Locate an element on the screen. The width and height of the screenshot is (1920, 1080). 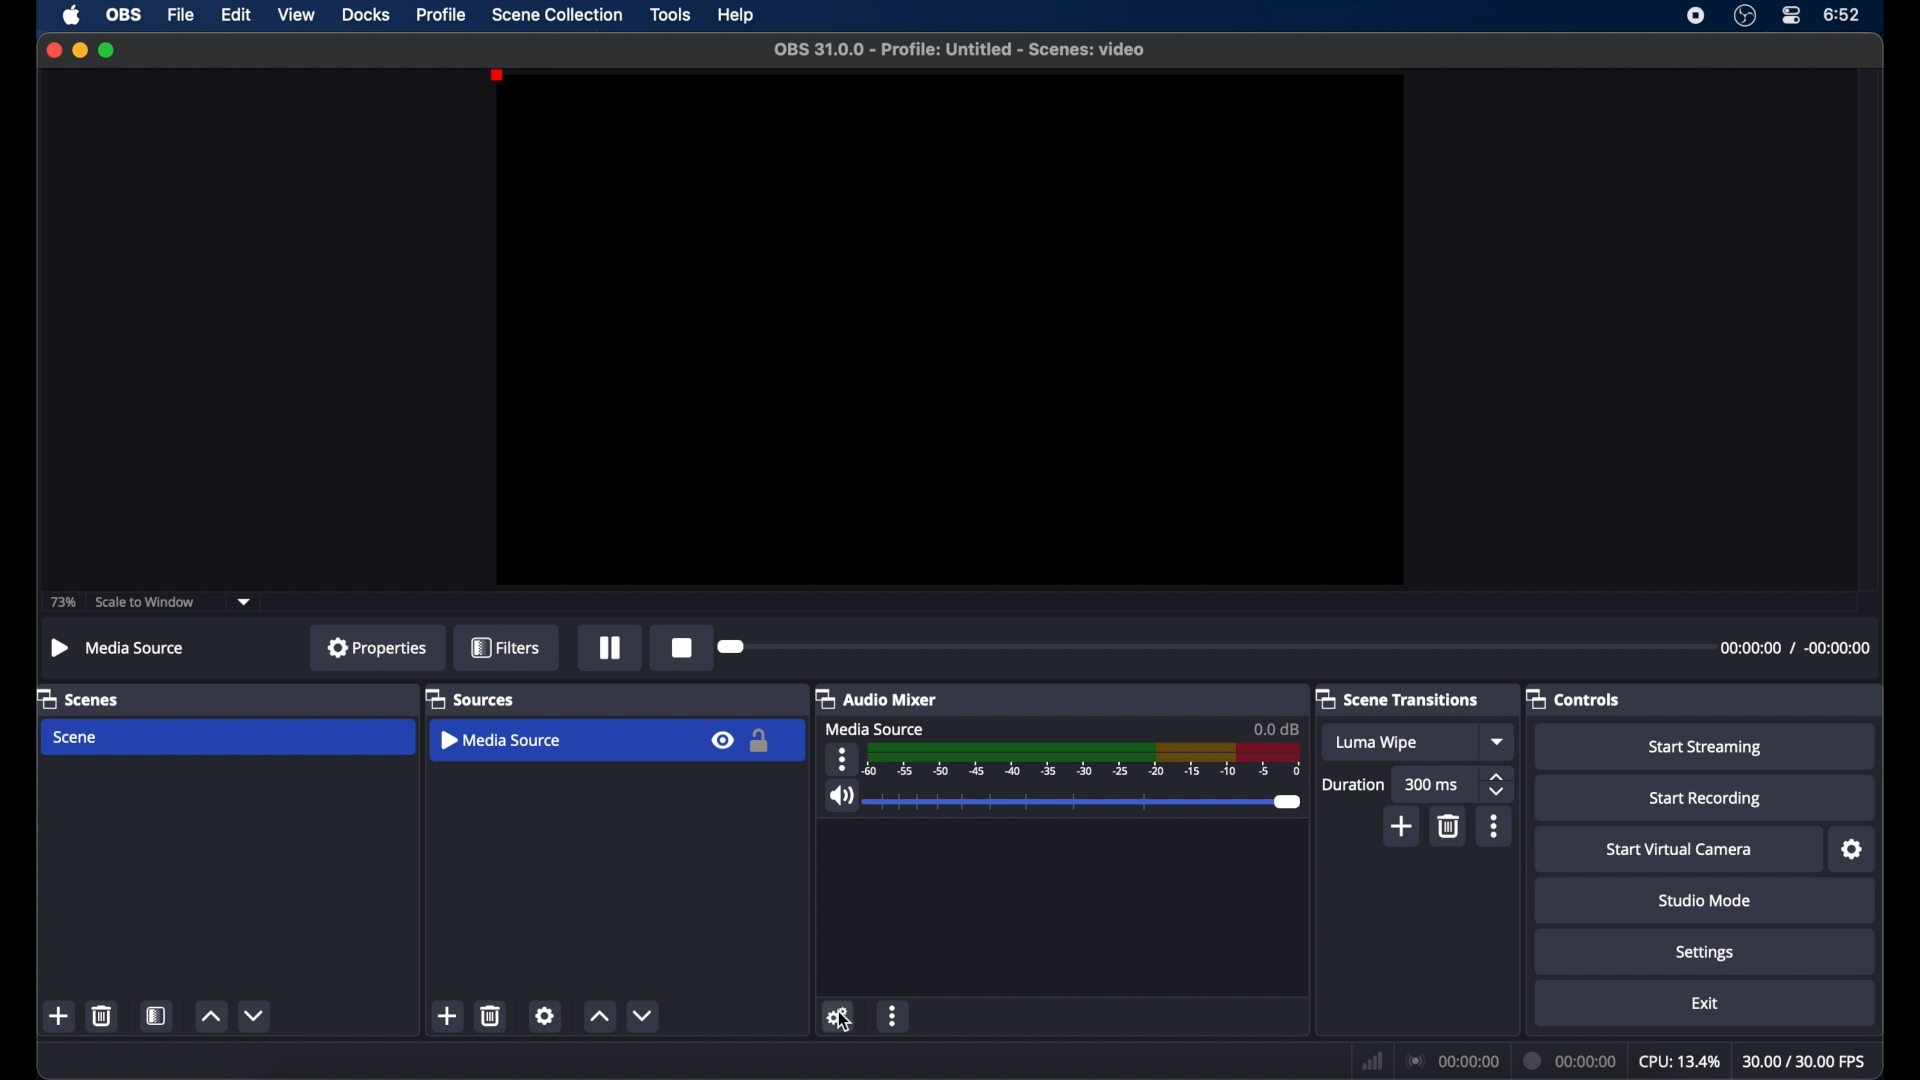
decrement is located at coordinates (644, 1016).